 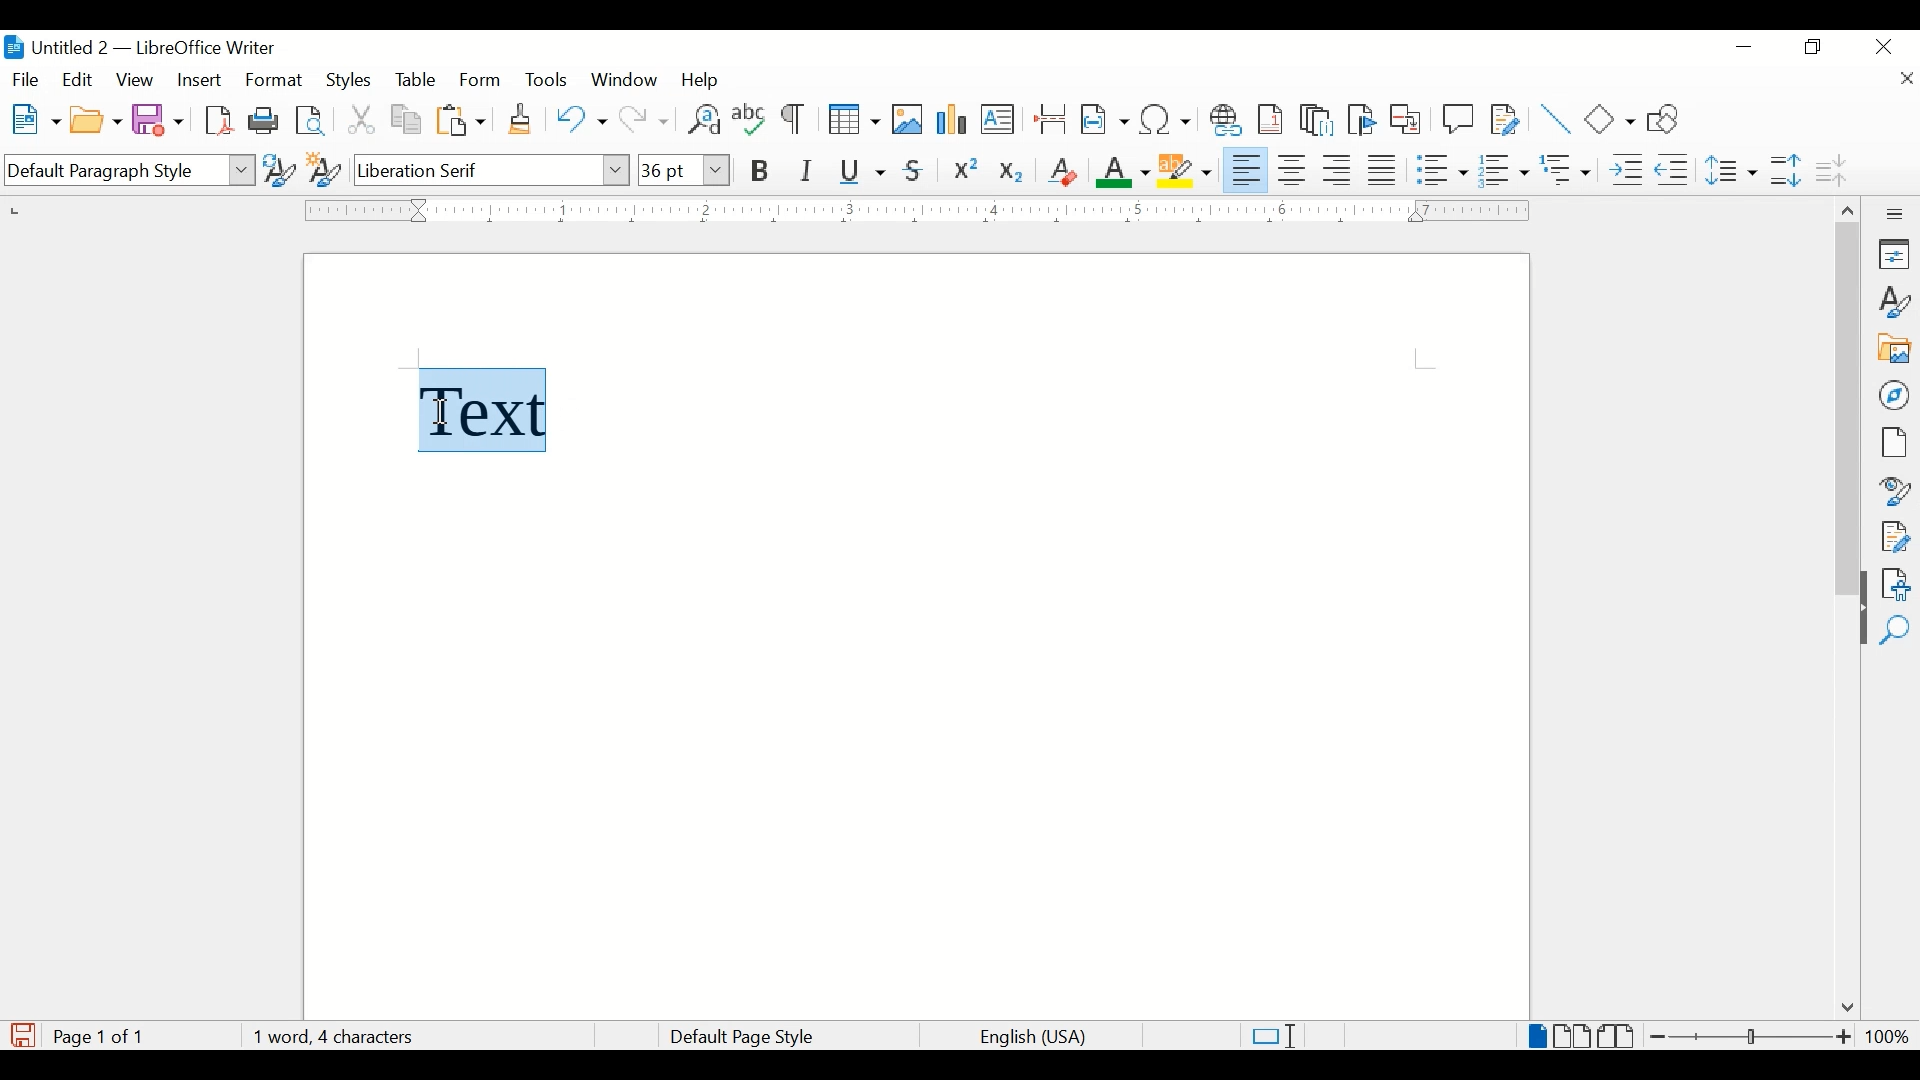 What do you see at coordinates (1187, 169) in the screenshot?
I see `character highlighting color` at bounding box center [1187, 169].